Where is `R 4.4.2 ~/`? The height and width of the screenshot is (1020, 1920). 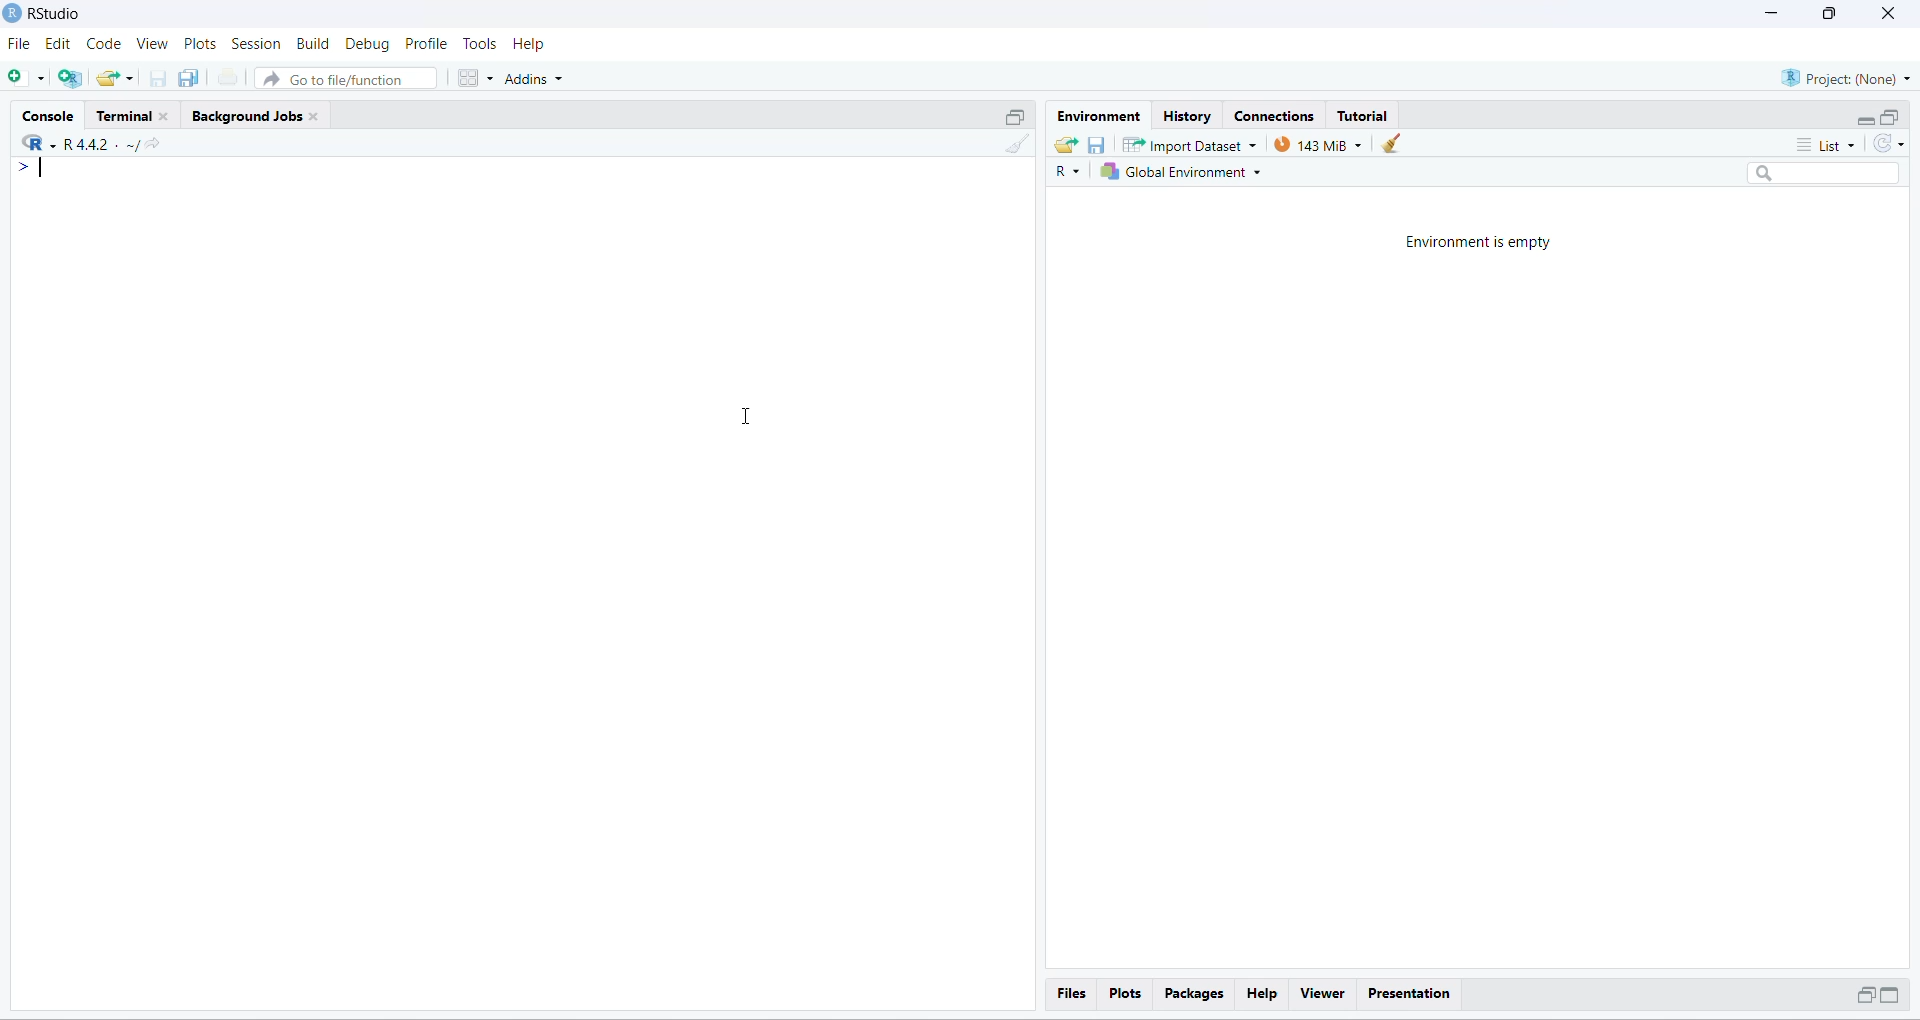 R 4.4.2 ~/ is located at coordinates (100, 146).